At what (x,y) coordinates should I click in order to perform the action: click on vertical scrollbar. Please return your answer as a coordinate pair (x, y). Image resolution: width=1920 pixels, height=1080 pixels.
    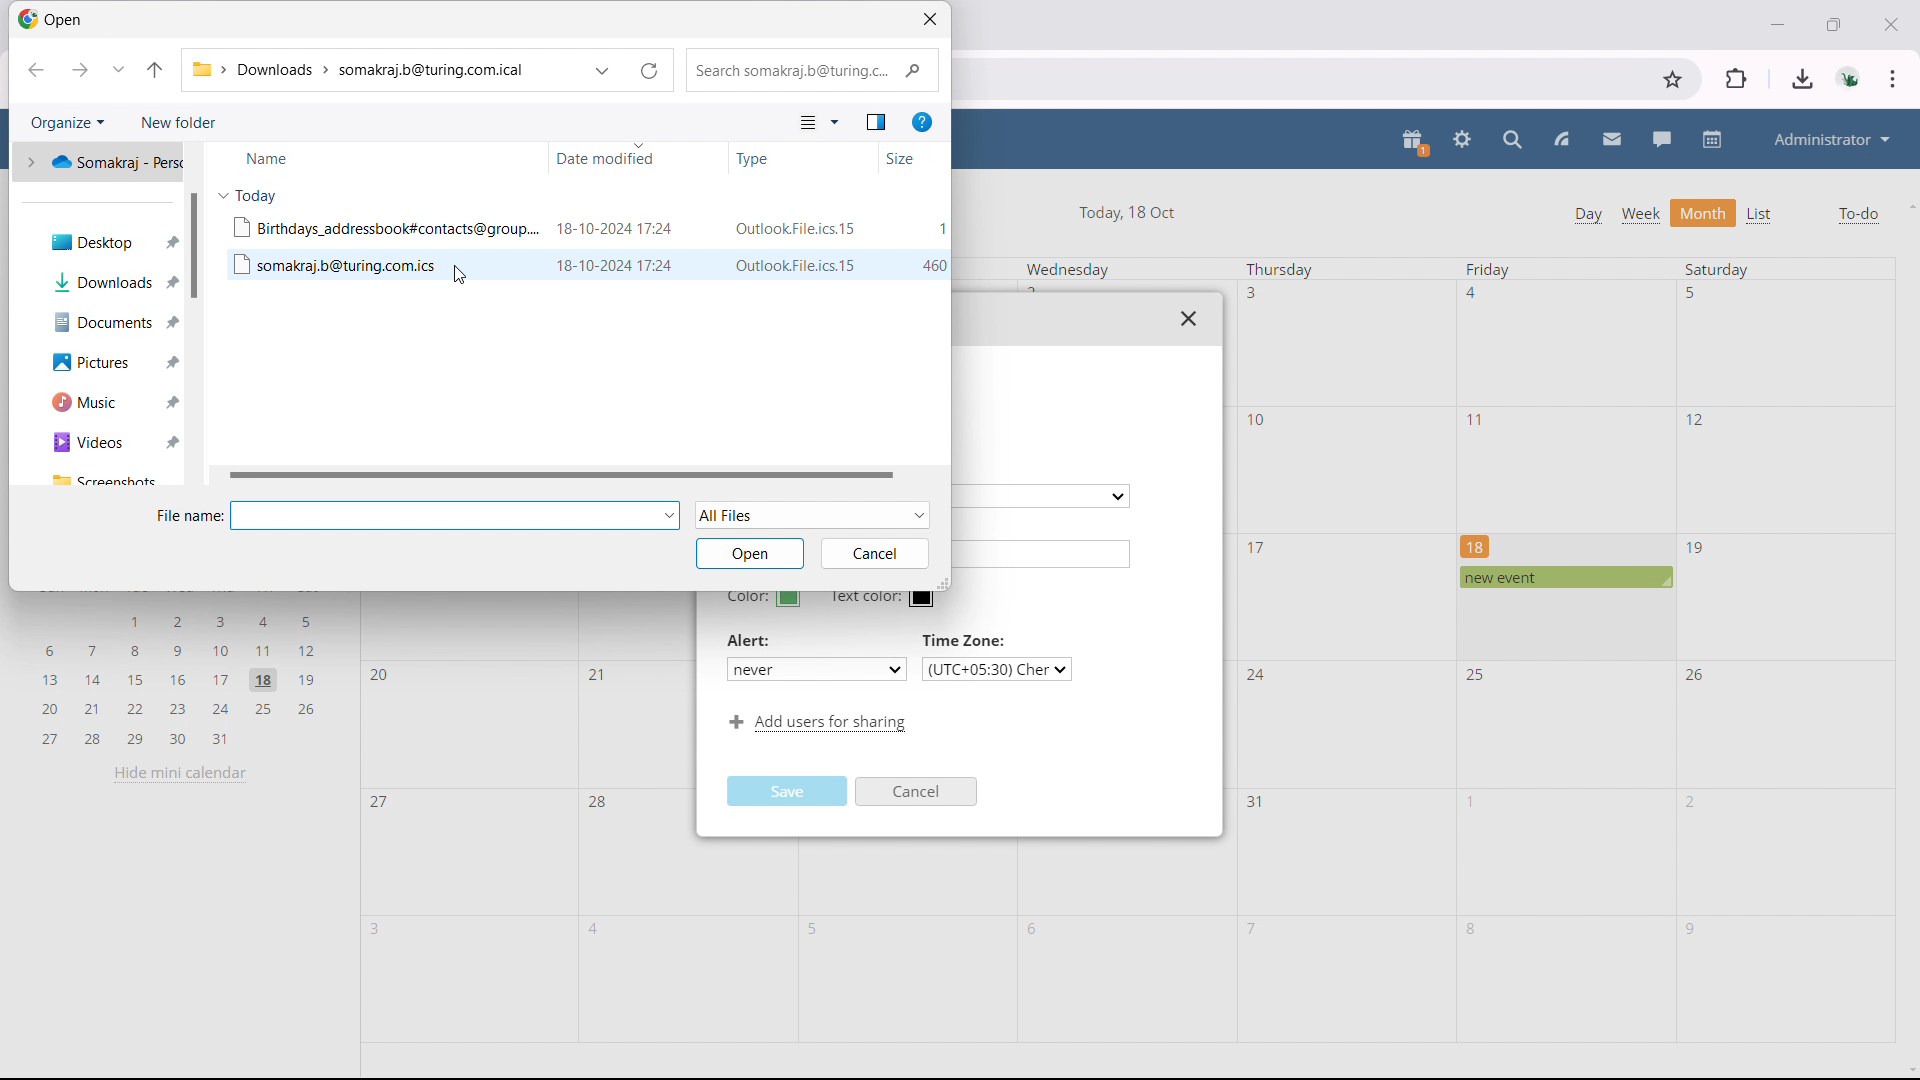
    Looking at the image, I should click on (194, 246).